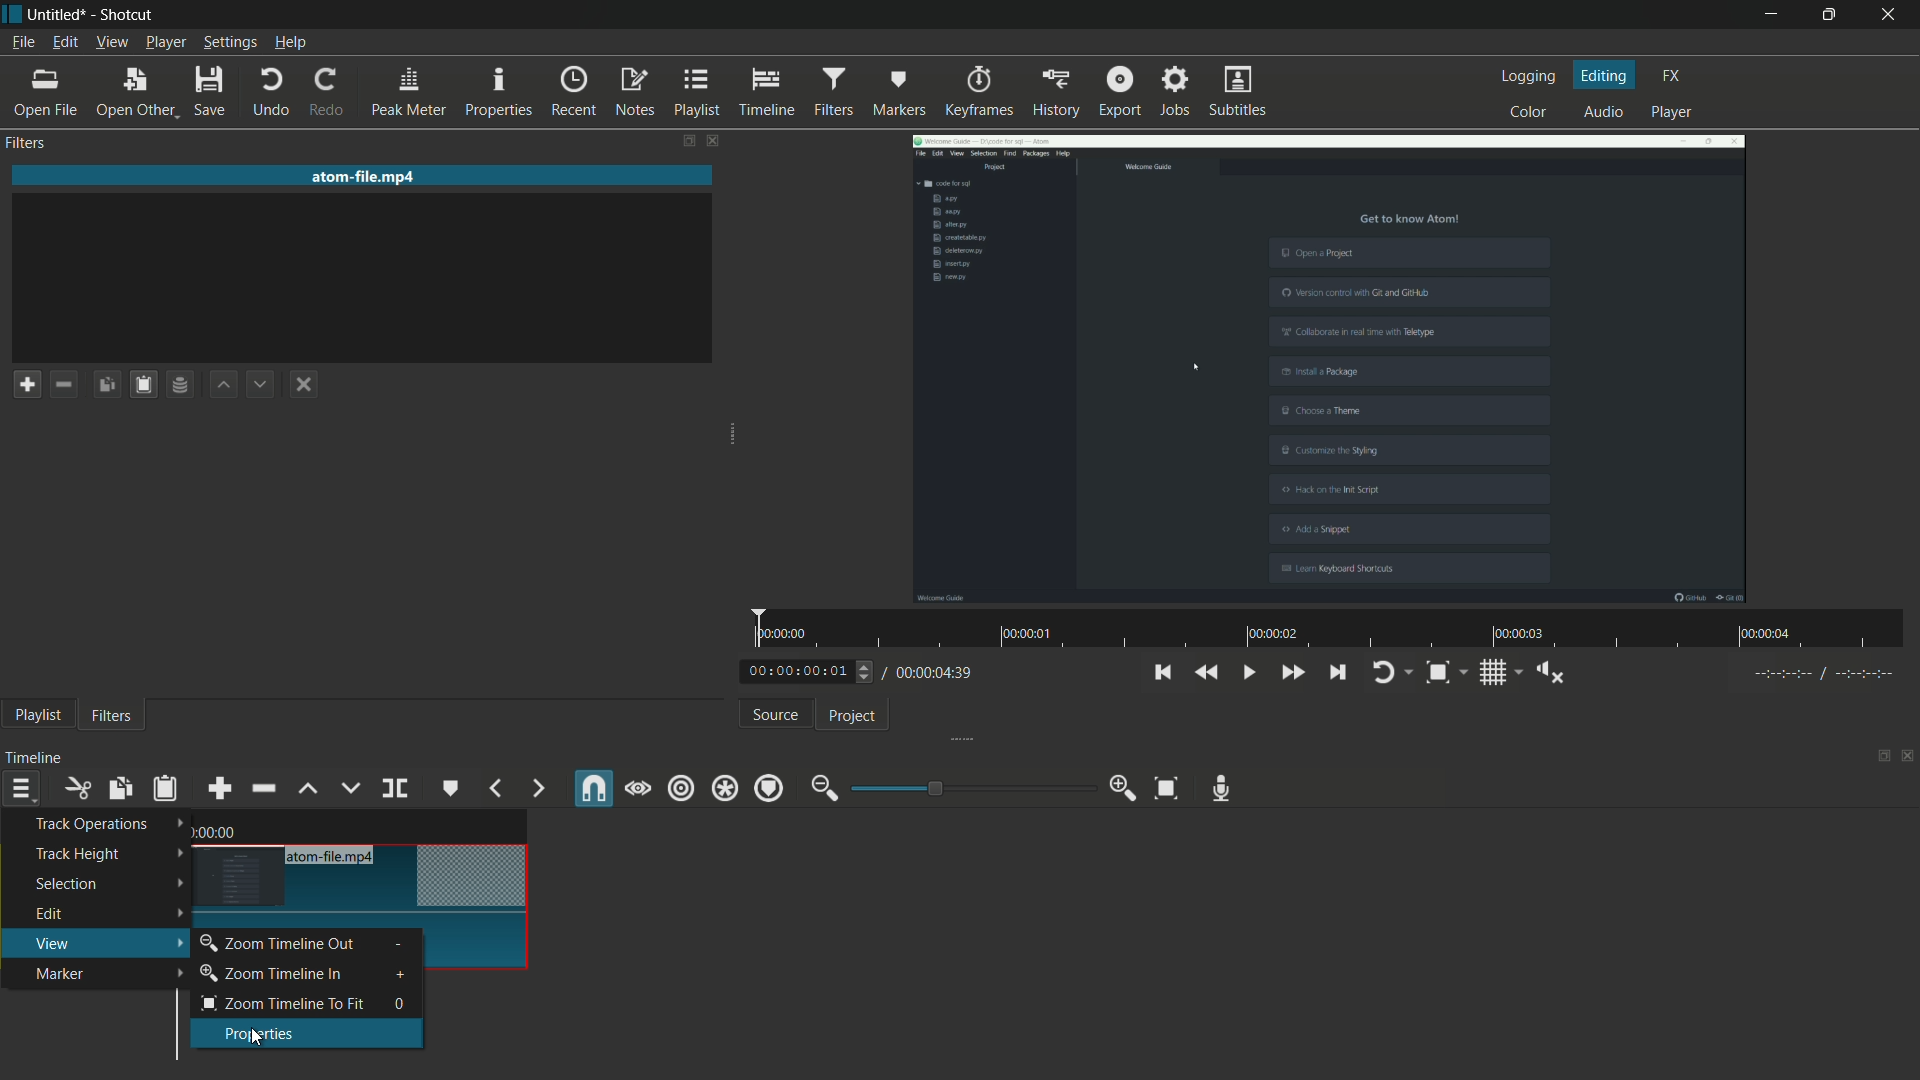  Describe the element at coordinates (228, 43) in the screenshot. I see `settings menu` at that location.